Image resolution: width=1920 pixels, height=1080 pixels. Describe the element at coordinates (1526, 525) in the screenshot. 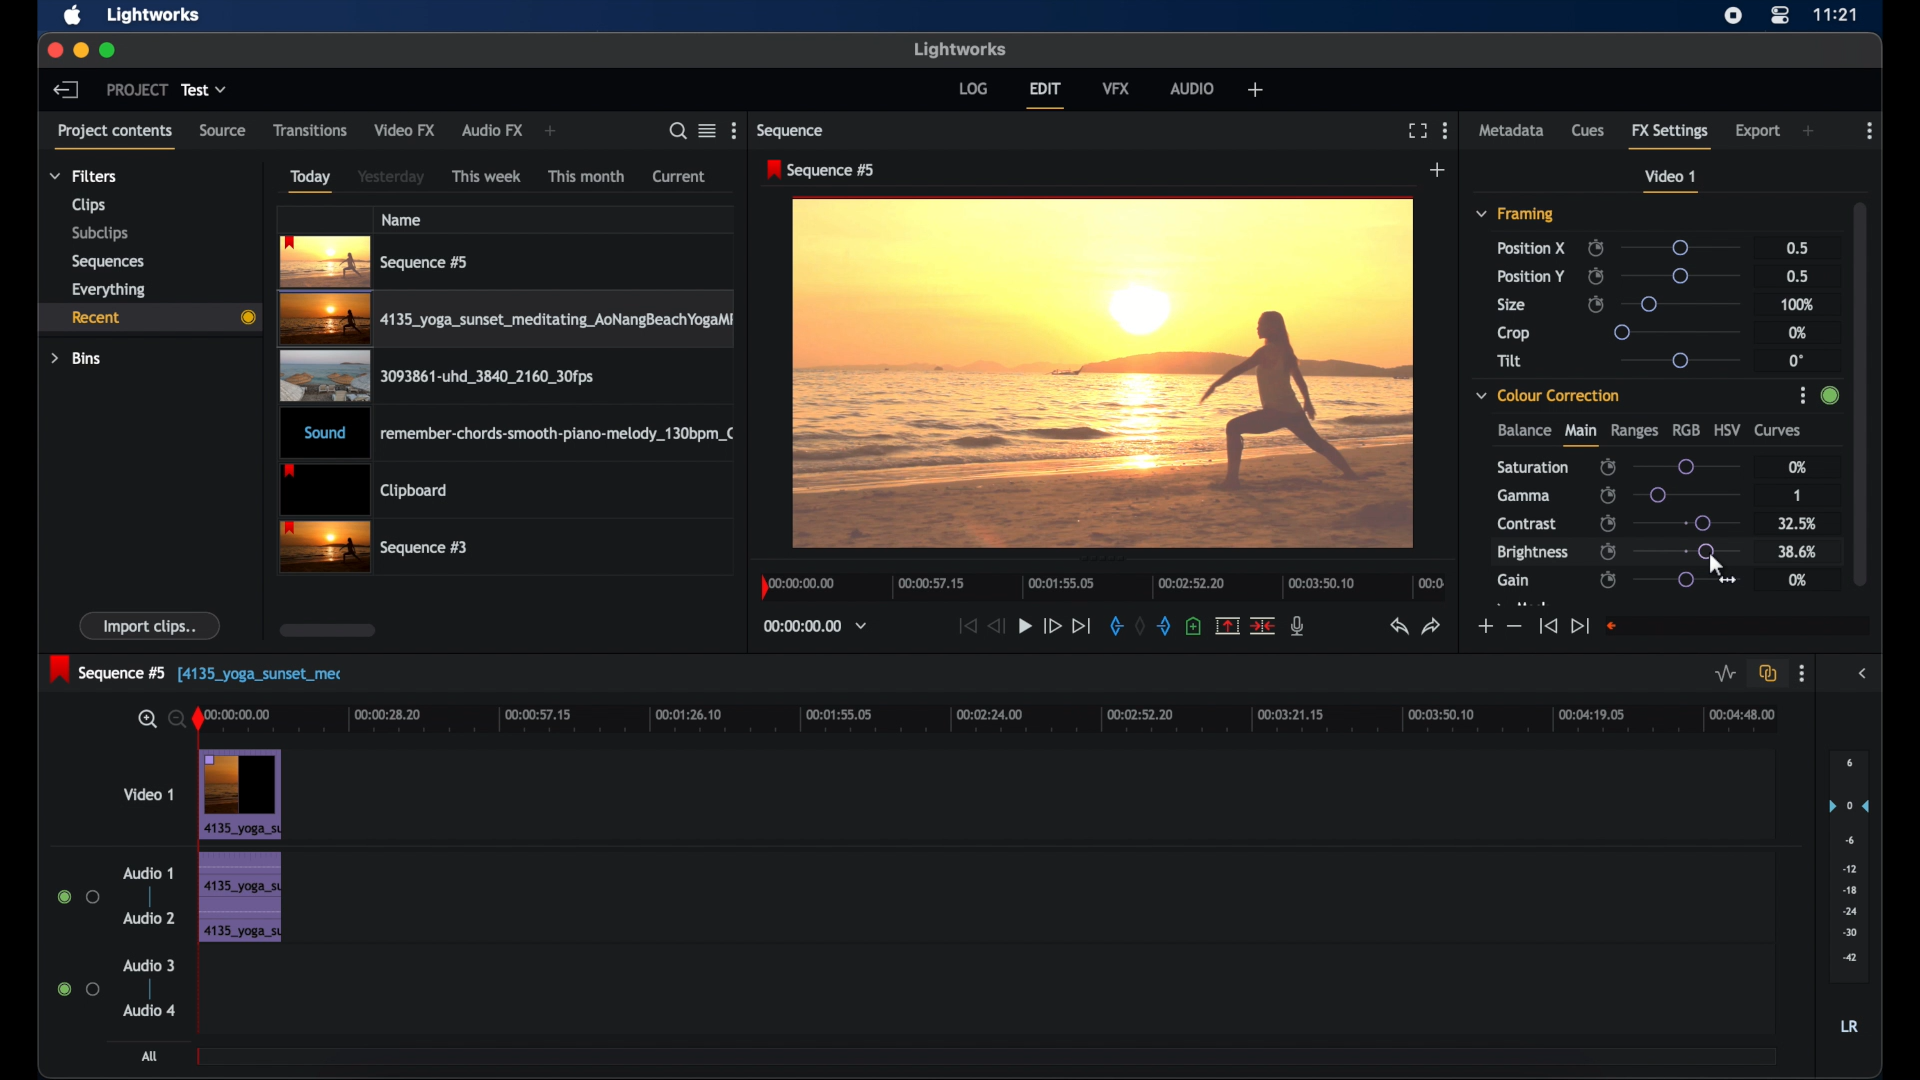

I see `contrast` at that location.